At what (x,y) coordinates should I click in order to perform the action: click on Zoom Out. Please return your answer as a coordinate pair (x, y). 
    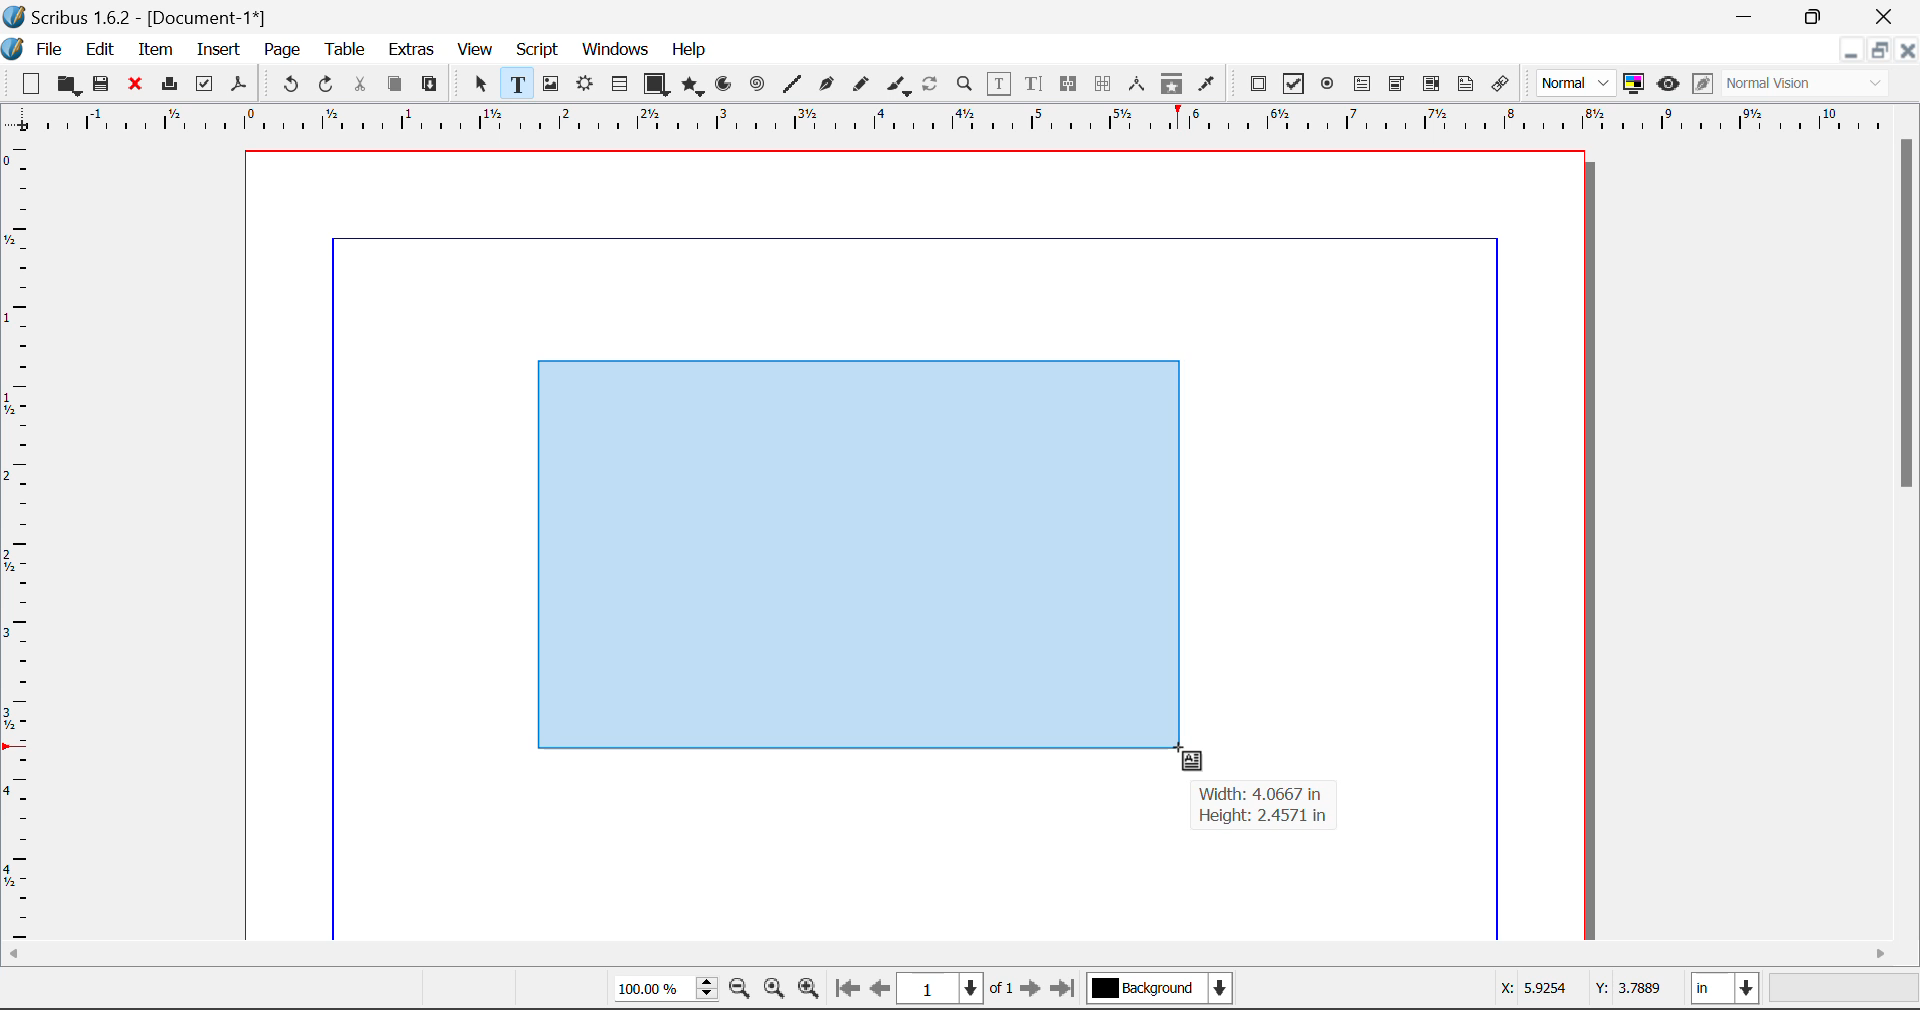
    Looking at the image, I should click on (742, 991).